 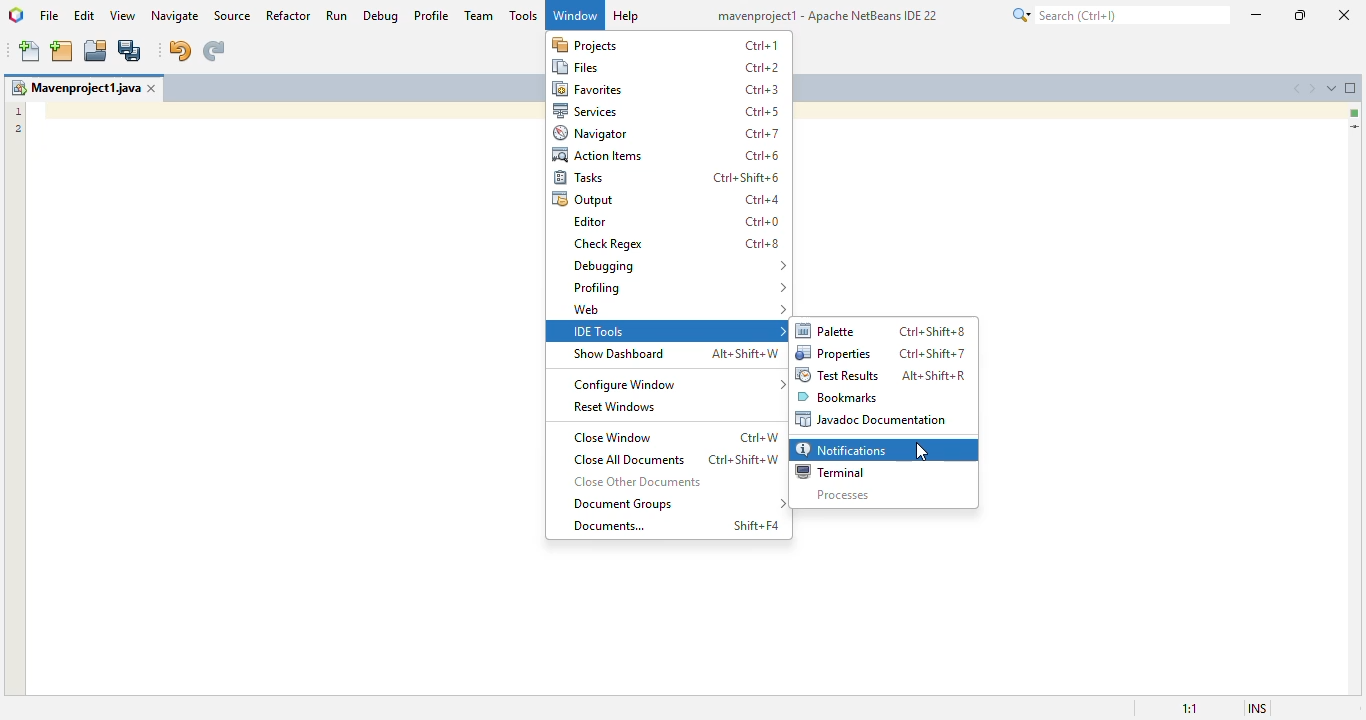 I want to click on run, so click(x=336, y=15).